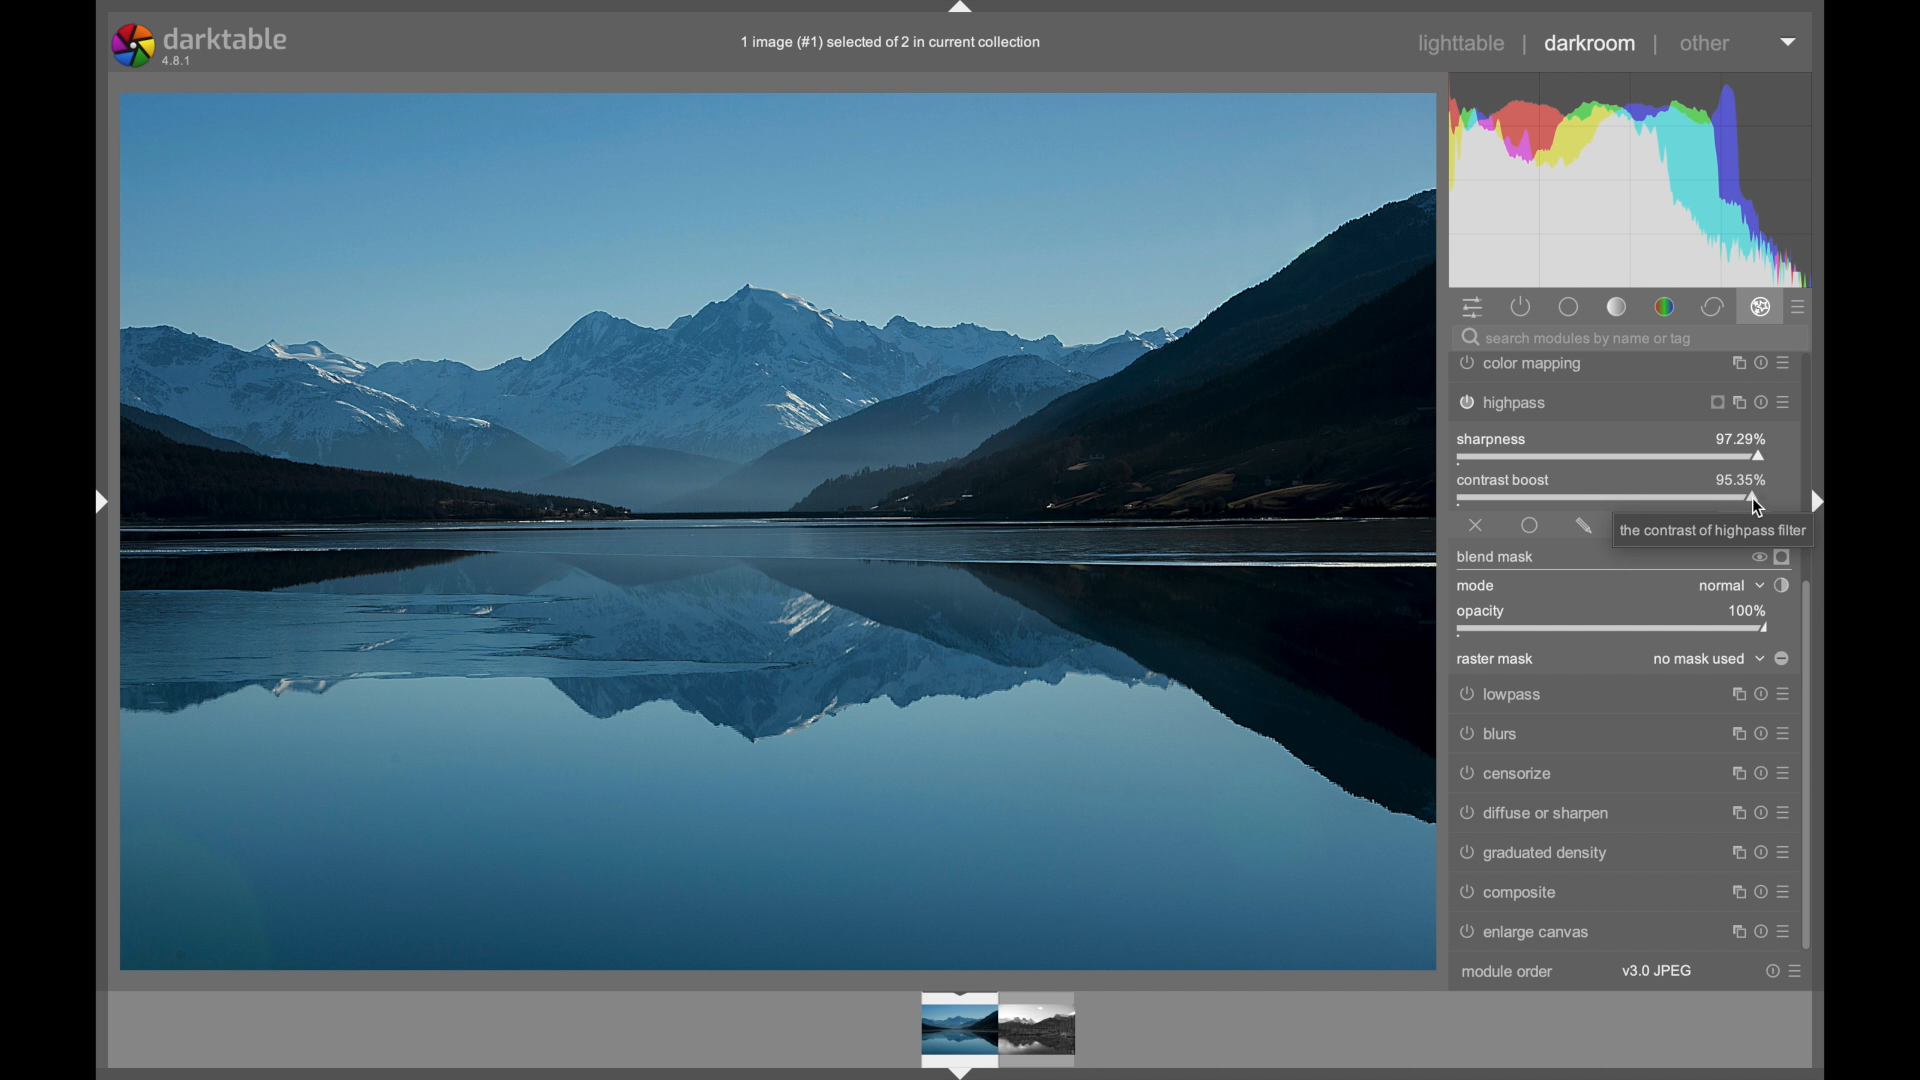 The image size is (1920, 1080). What do you see at coordinates (1619, 736) in the screenshot?
I see `` at bounding box center [1619, 736].